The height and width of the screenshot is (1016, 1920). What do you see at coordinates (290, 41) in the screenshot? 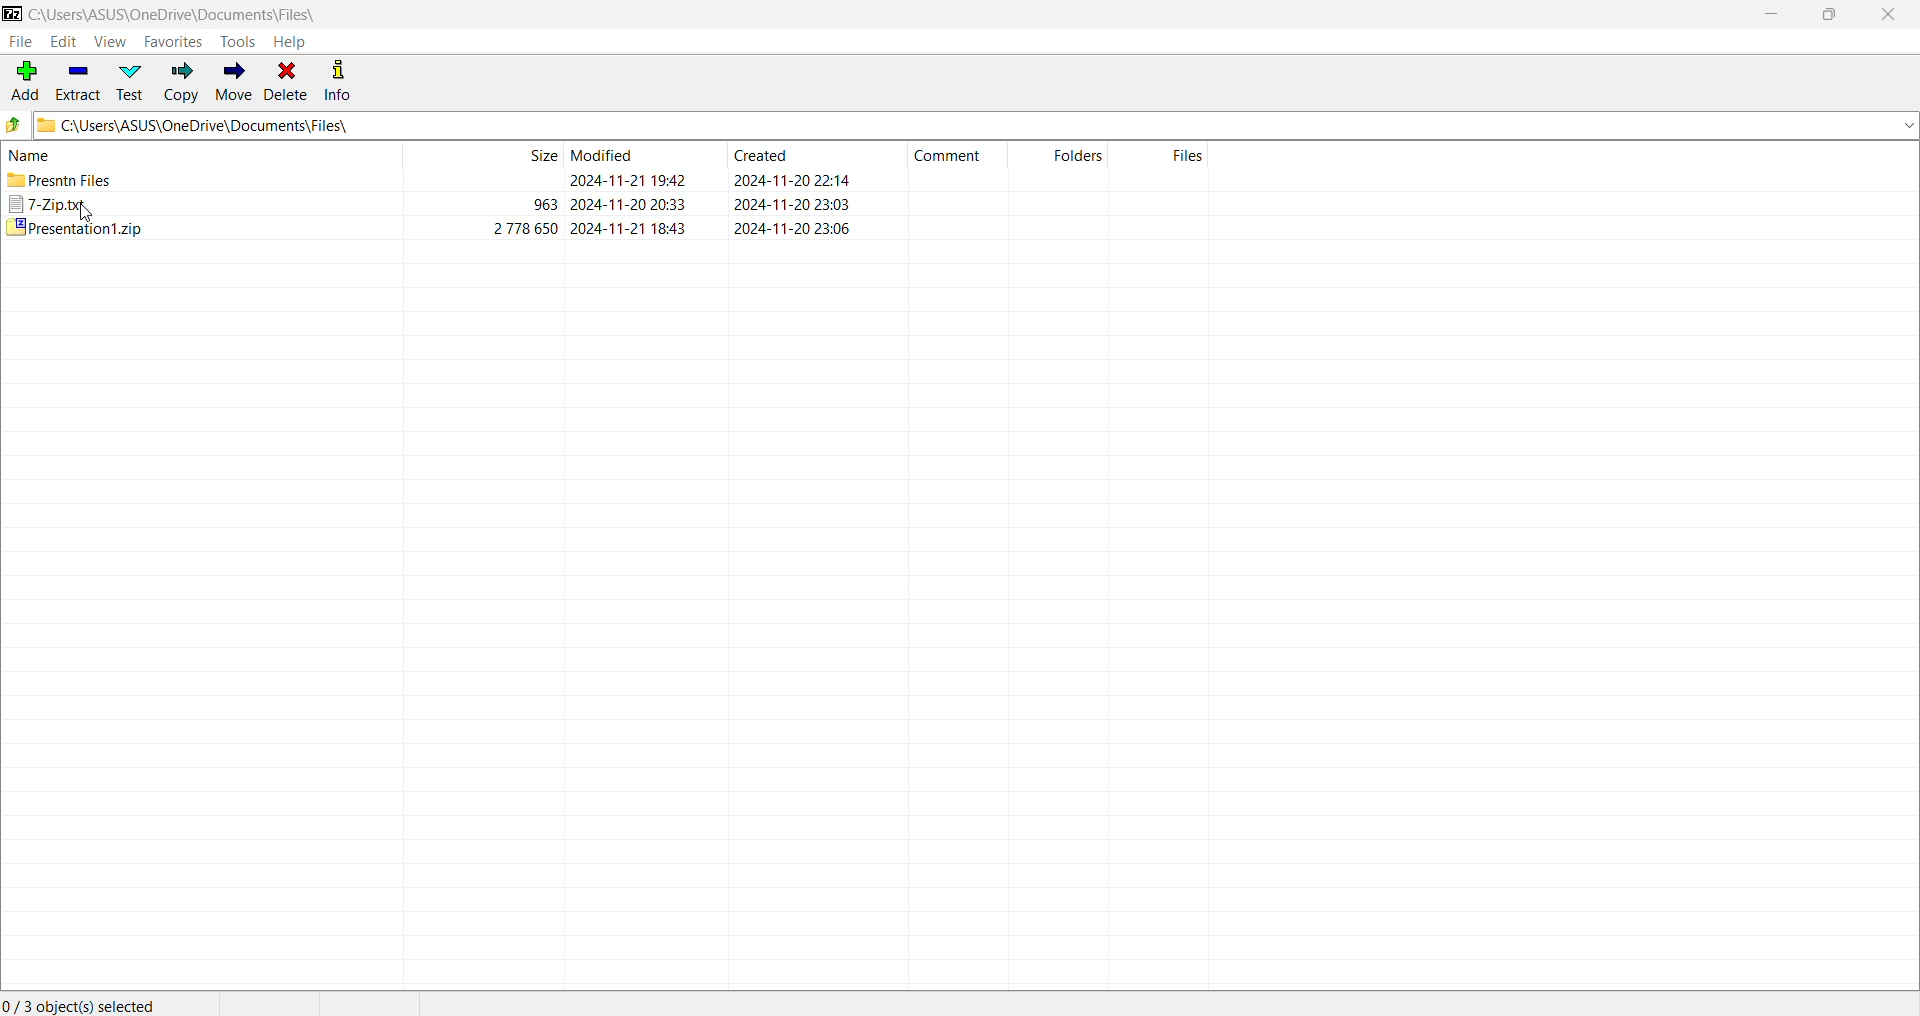
I see `Help` at bounding box center [290, 41].